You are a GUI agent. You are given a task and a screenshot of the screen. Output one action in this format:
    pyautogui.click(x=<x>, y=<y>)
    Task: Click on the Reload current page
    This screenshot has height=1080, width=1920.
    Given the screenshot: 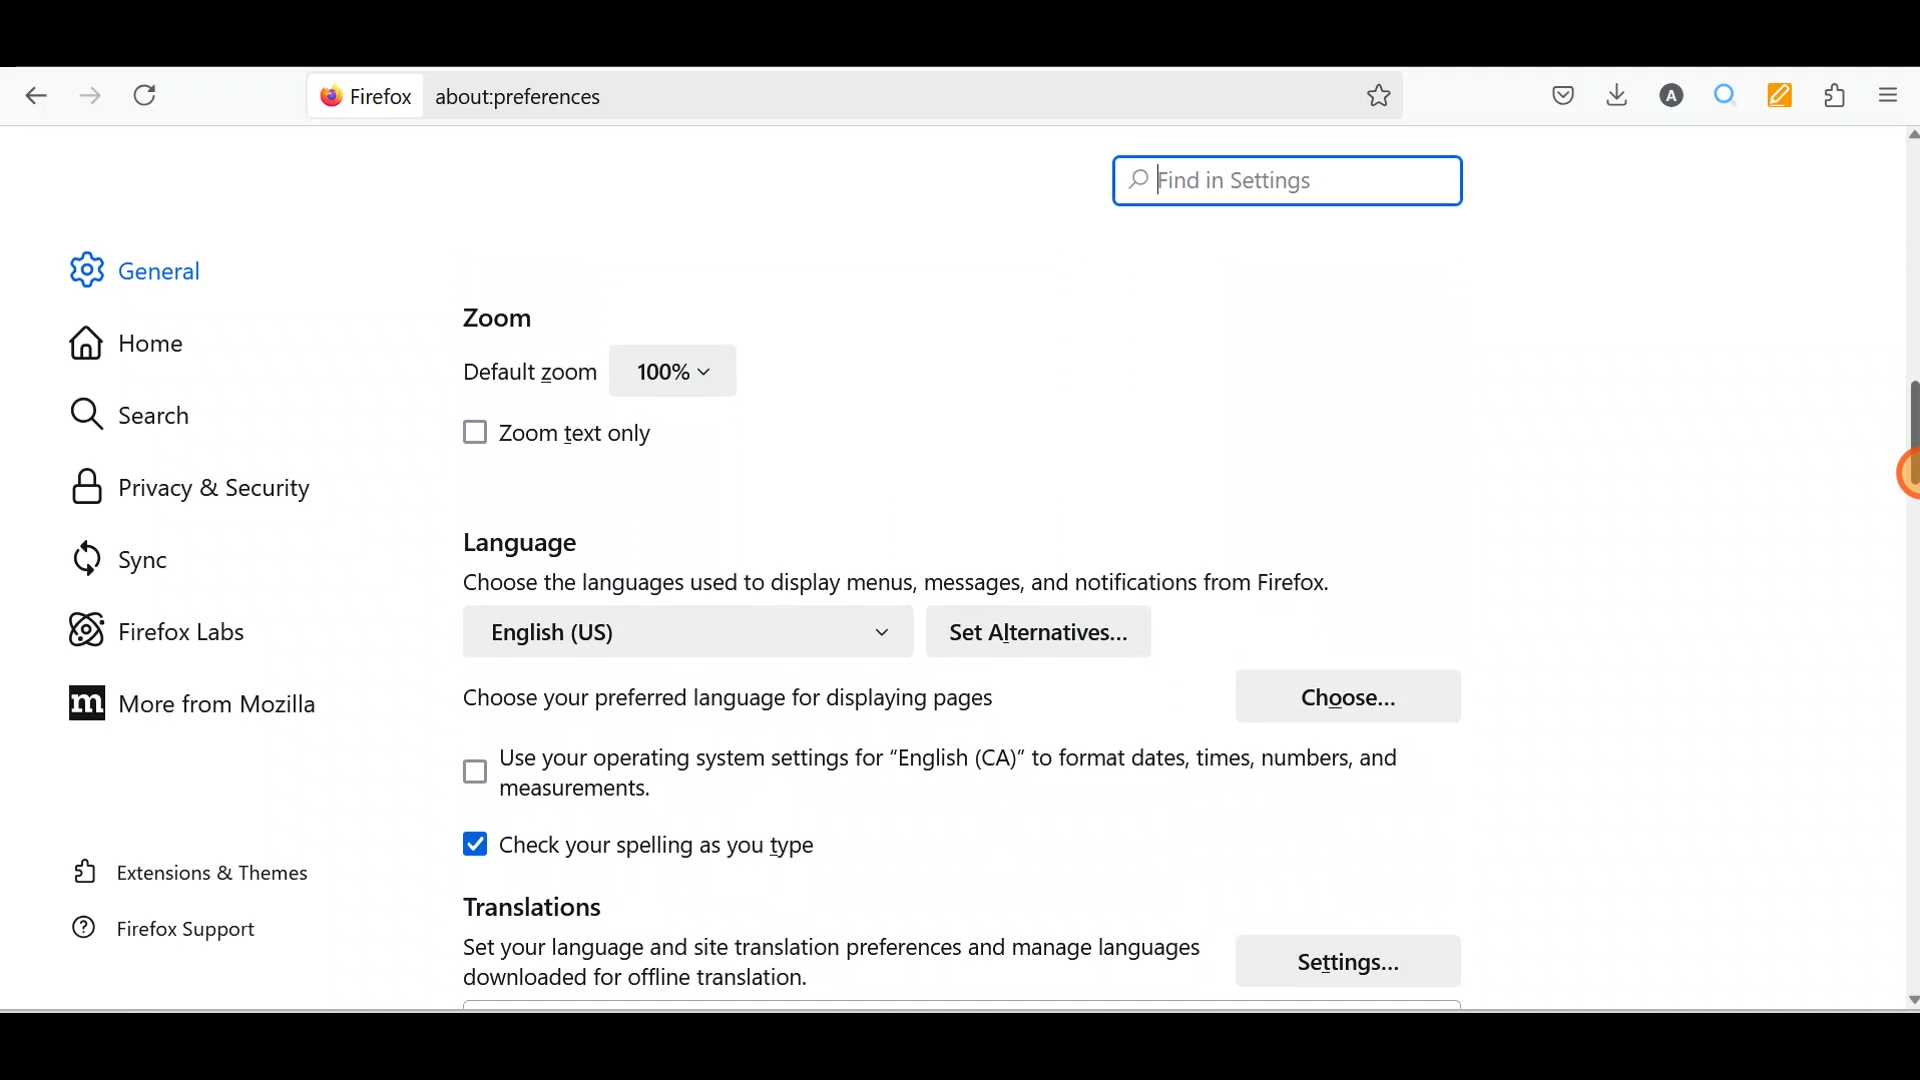 What is the action you would take?
    pyautogui.click(x=152, y=91)
    